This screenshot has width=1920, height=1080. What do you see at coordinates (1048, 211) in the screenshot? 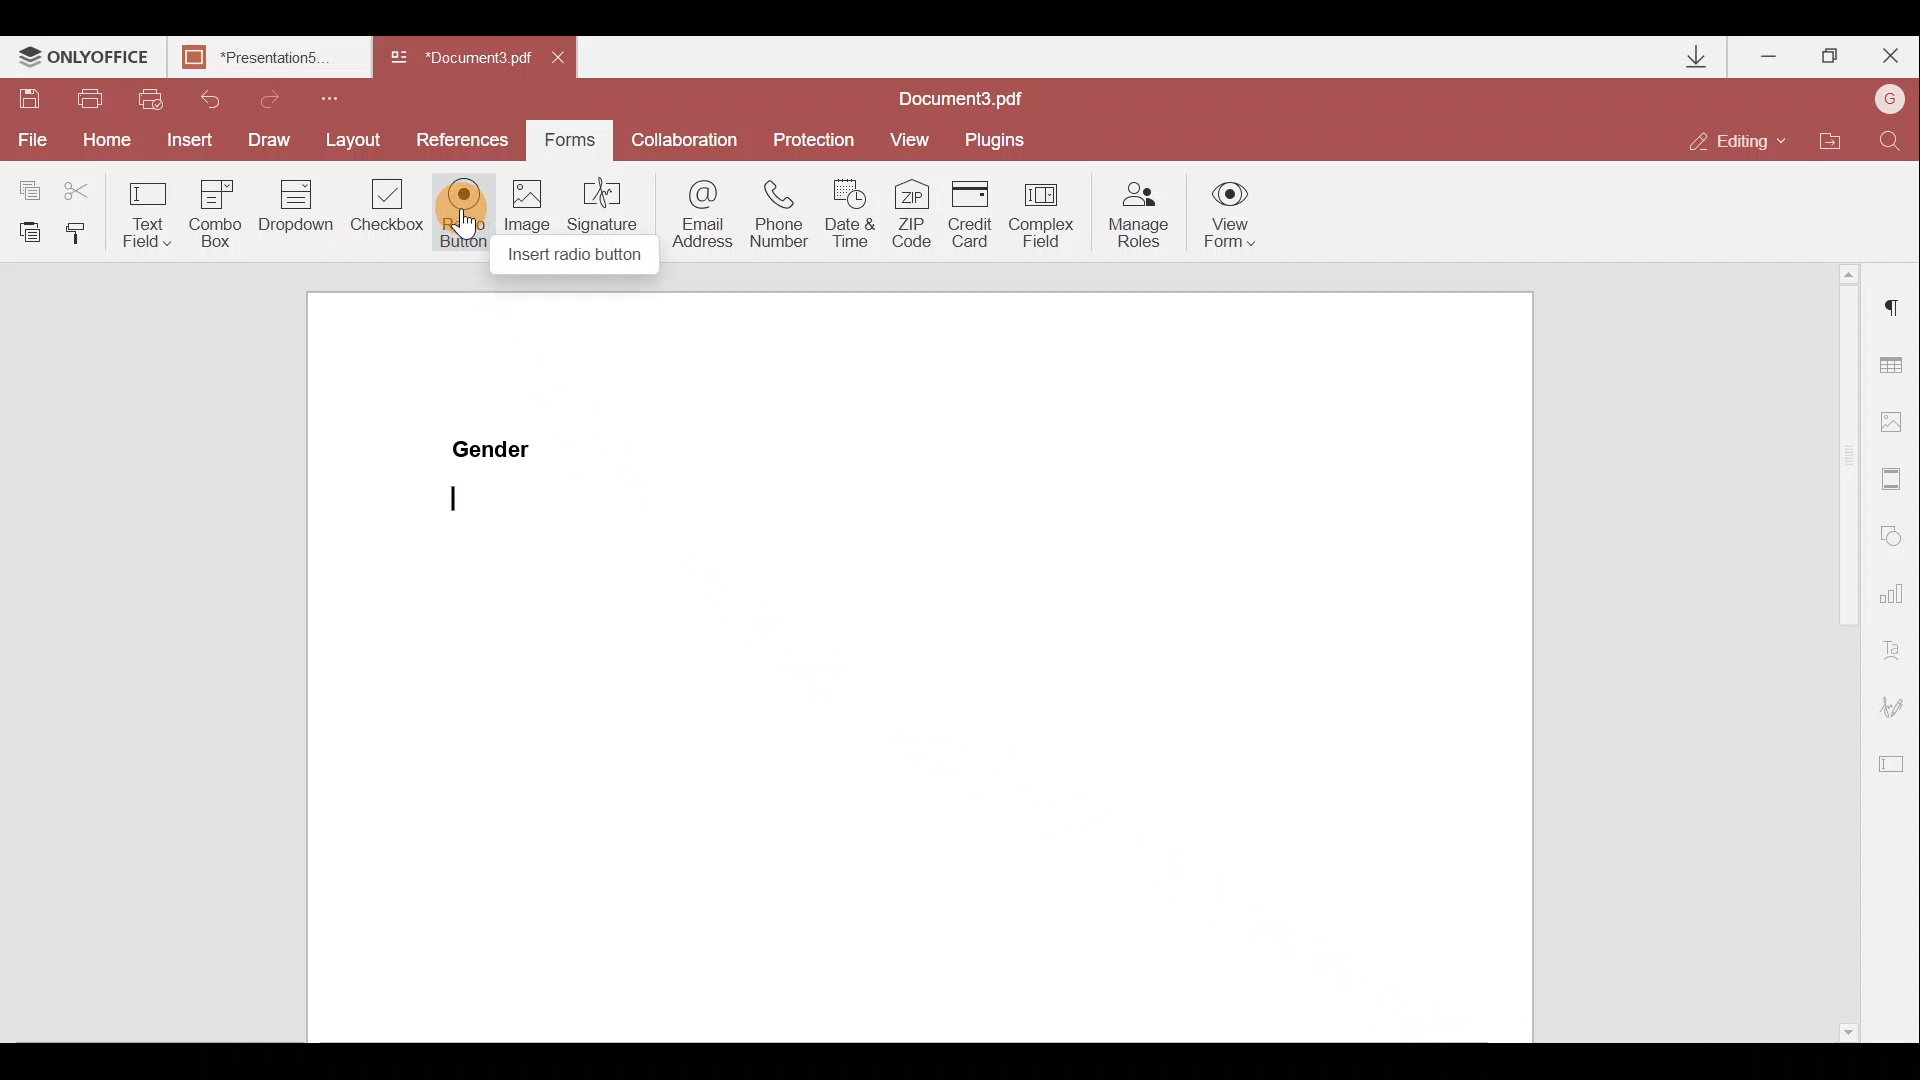
I see `Complex field` at bounding box center [1048, 211].